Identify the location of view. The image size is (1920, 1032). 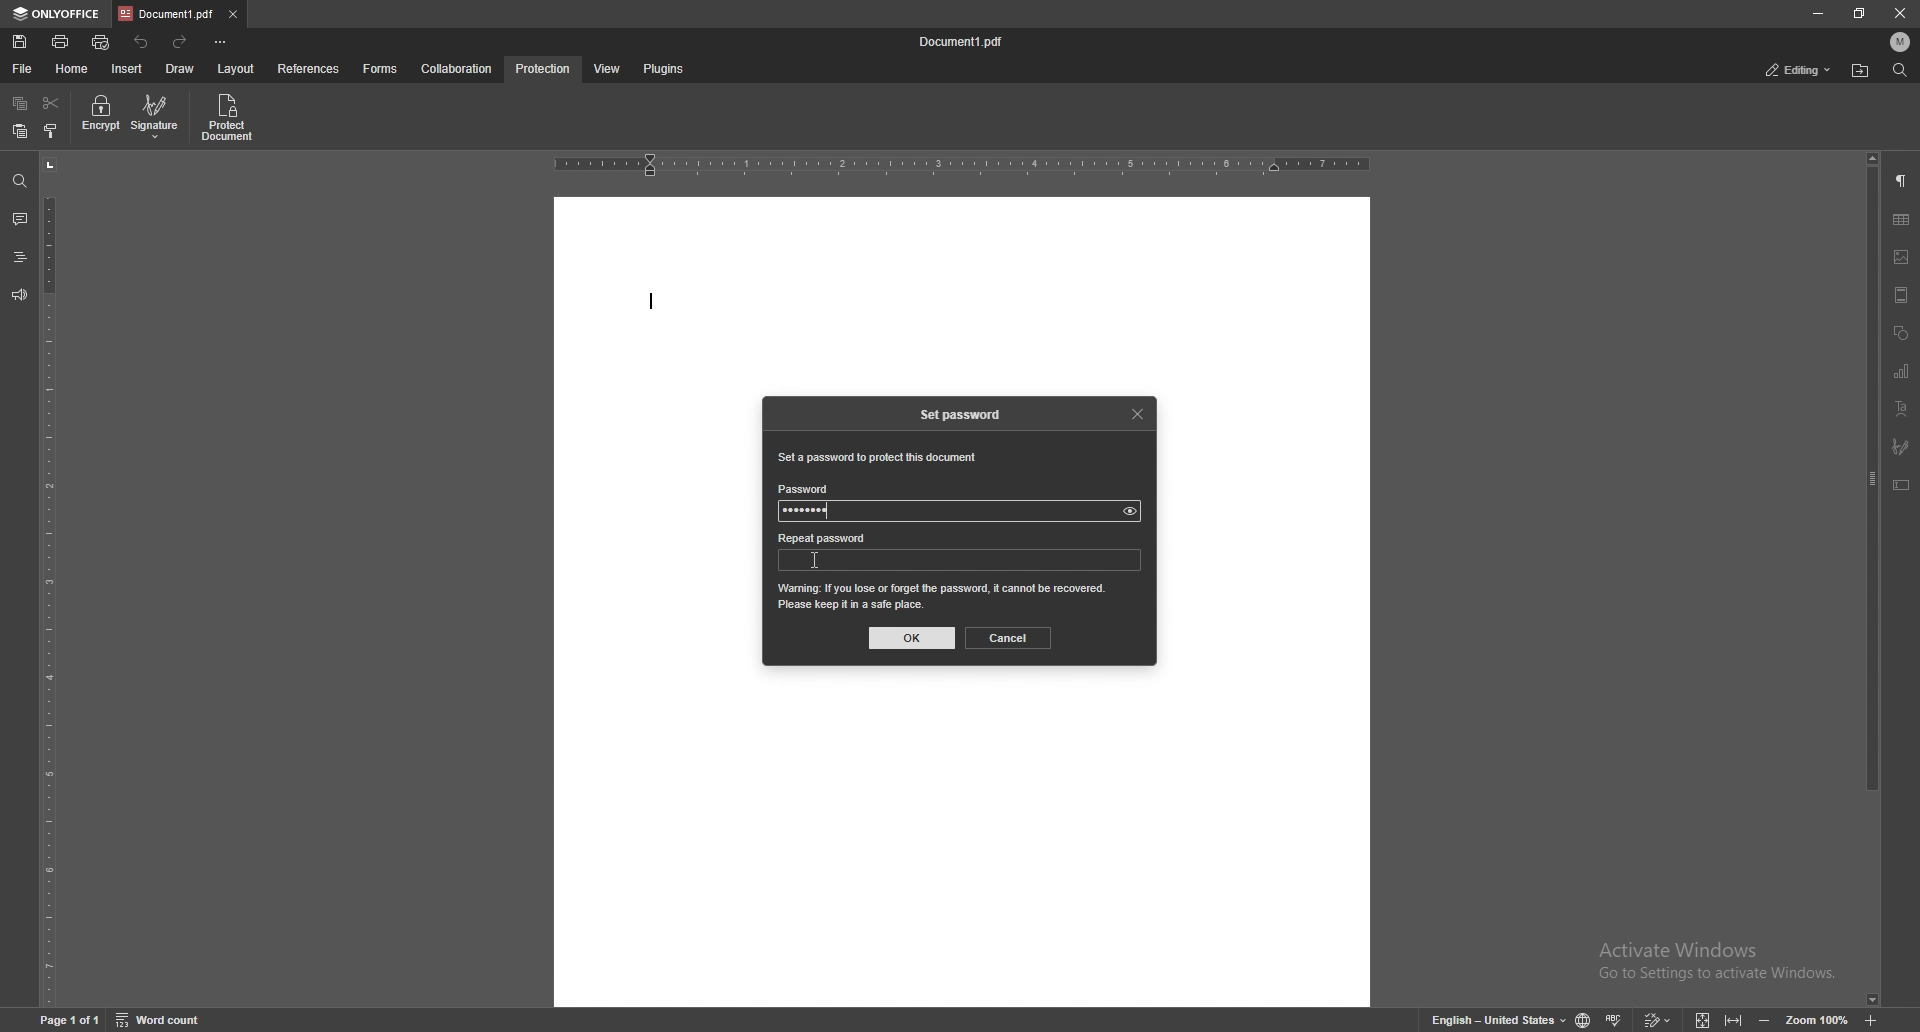
(608, 69).